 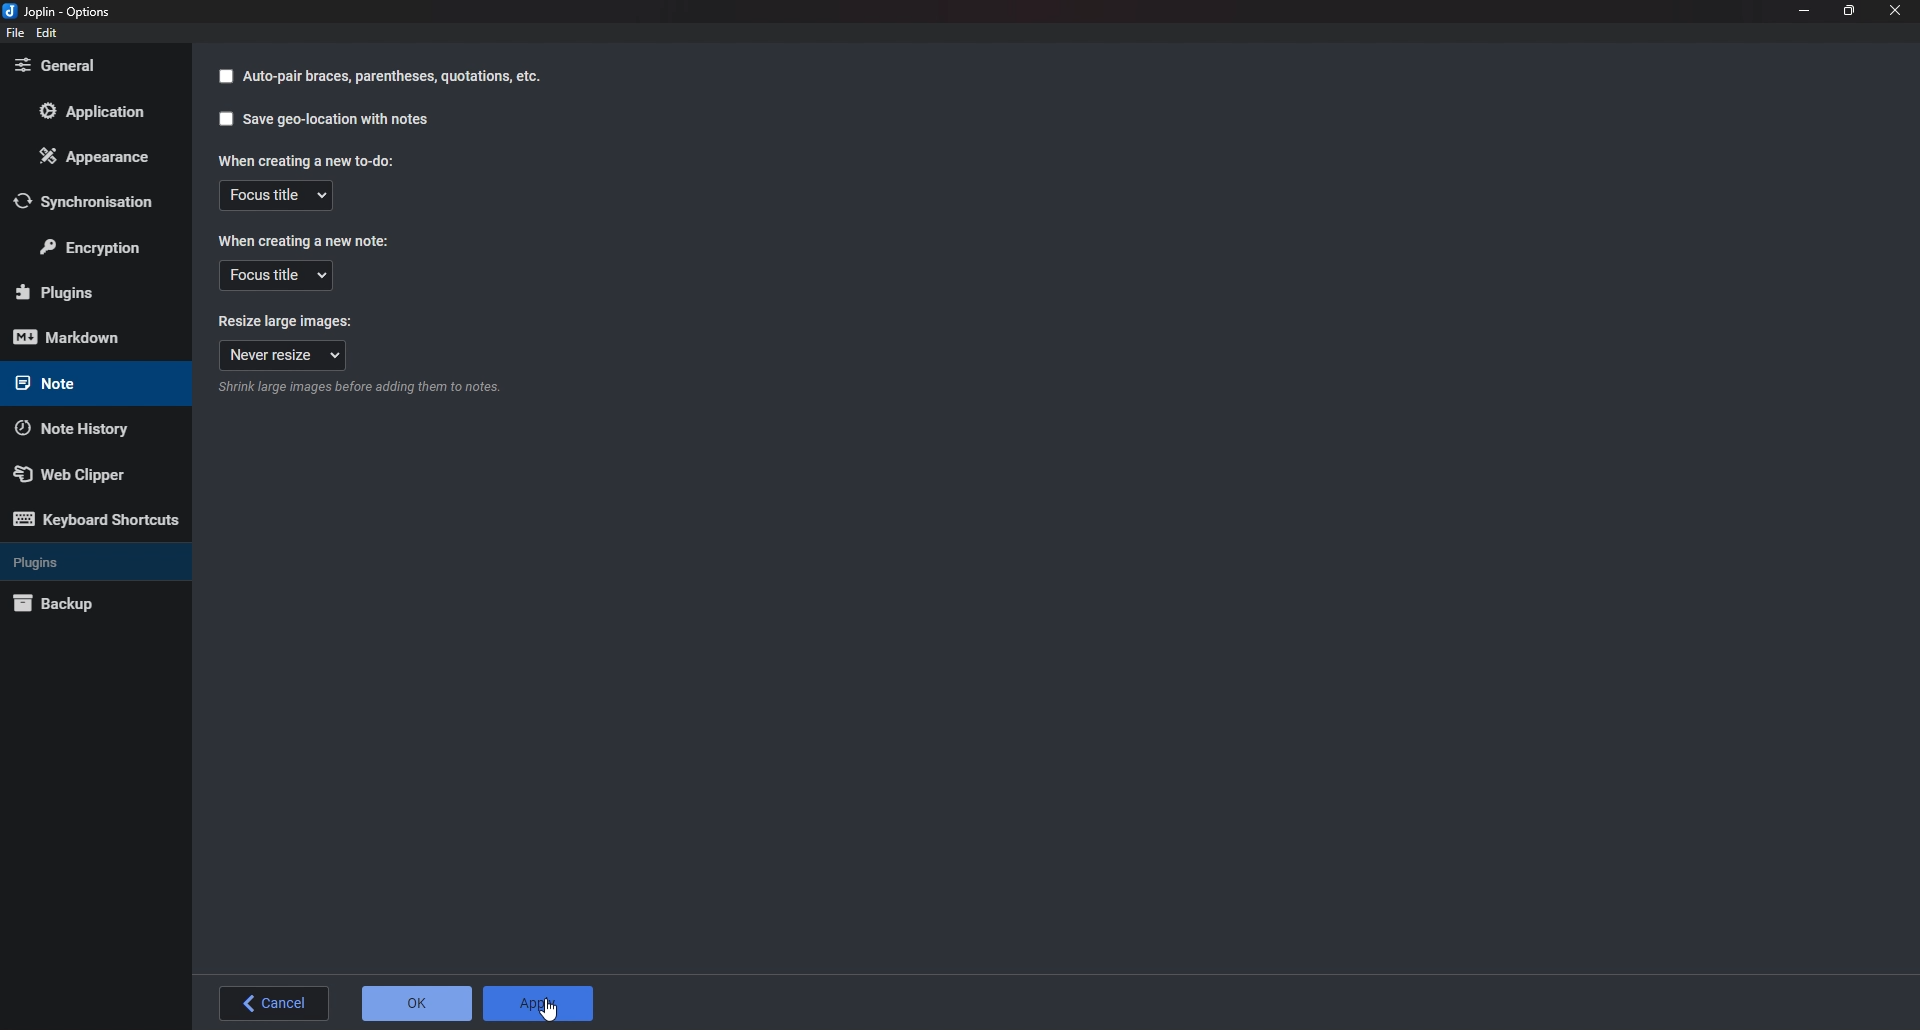 I want to click on Minimize, so click(x=1805, y=12).